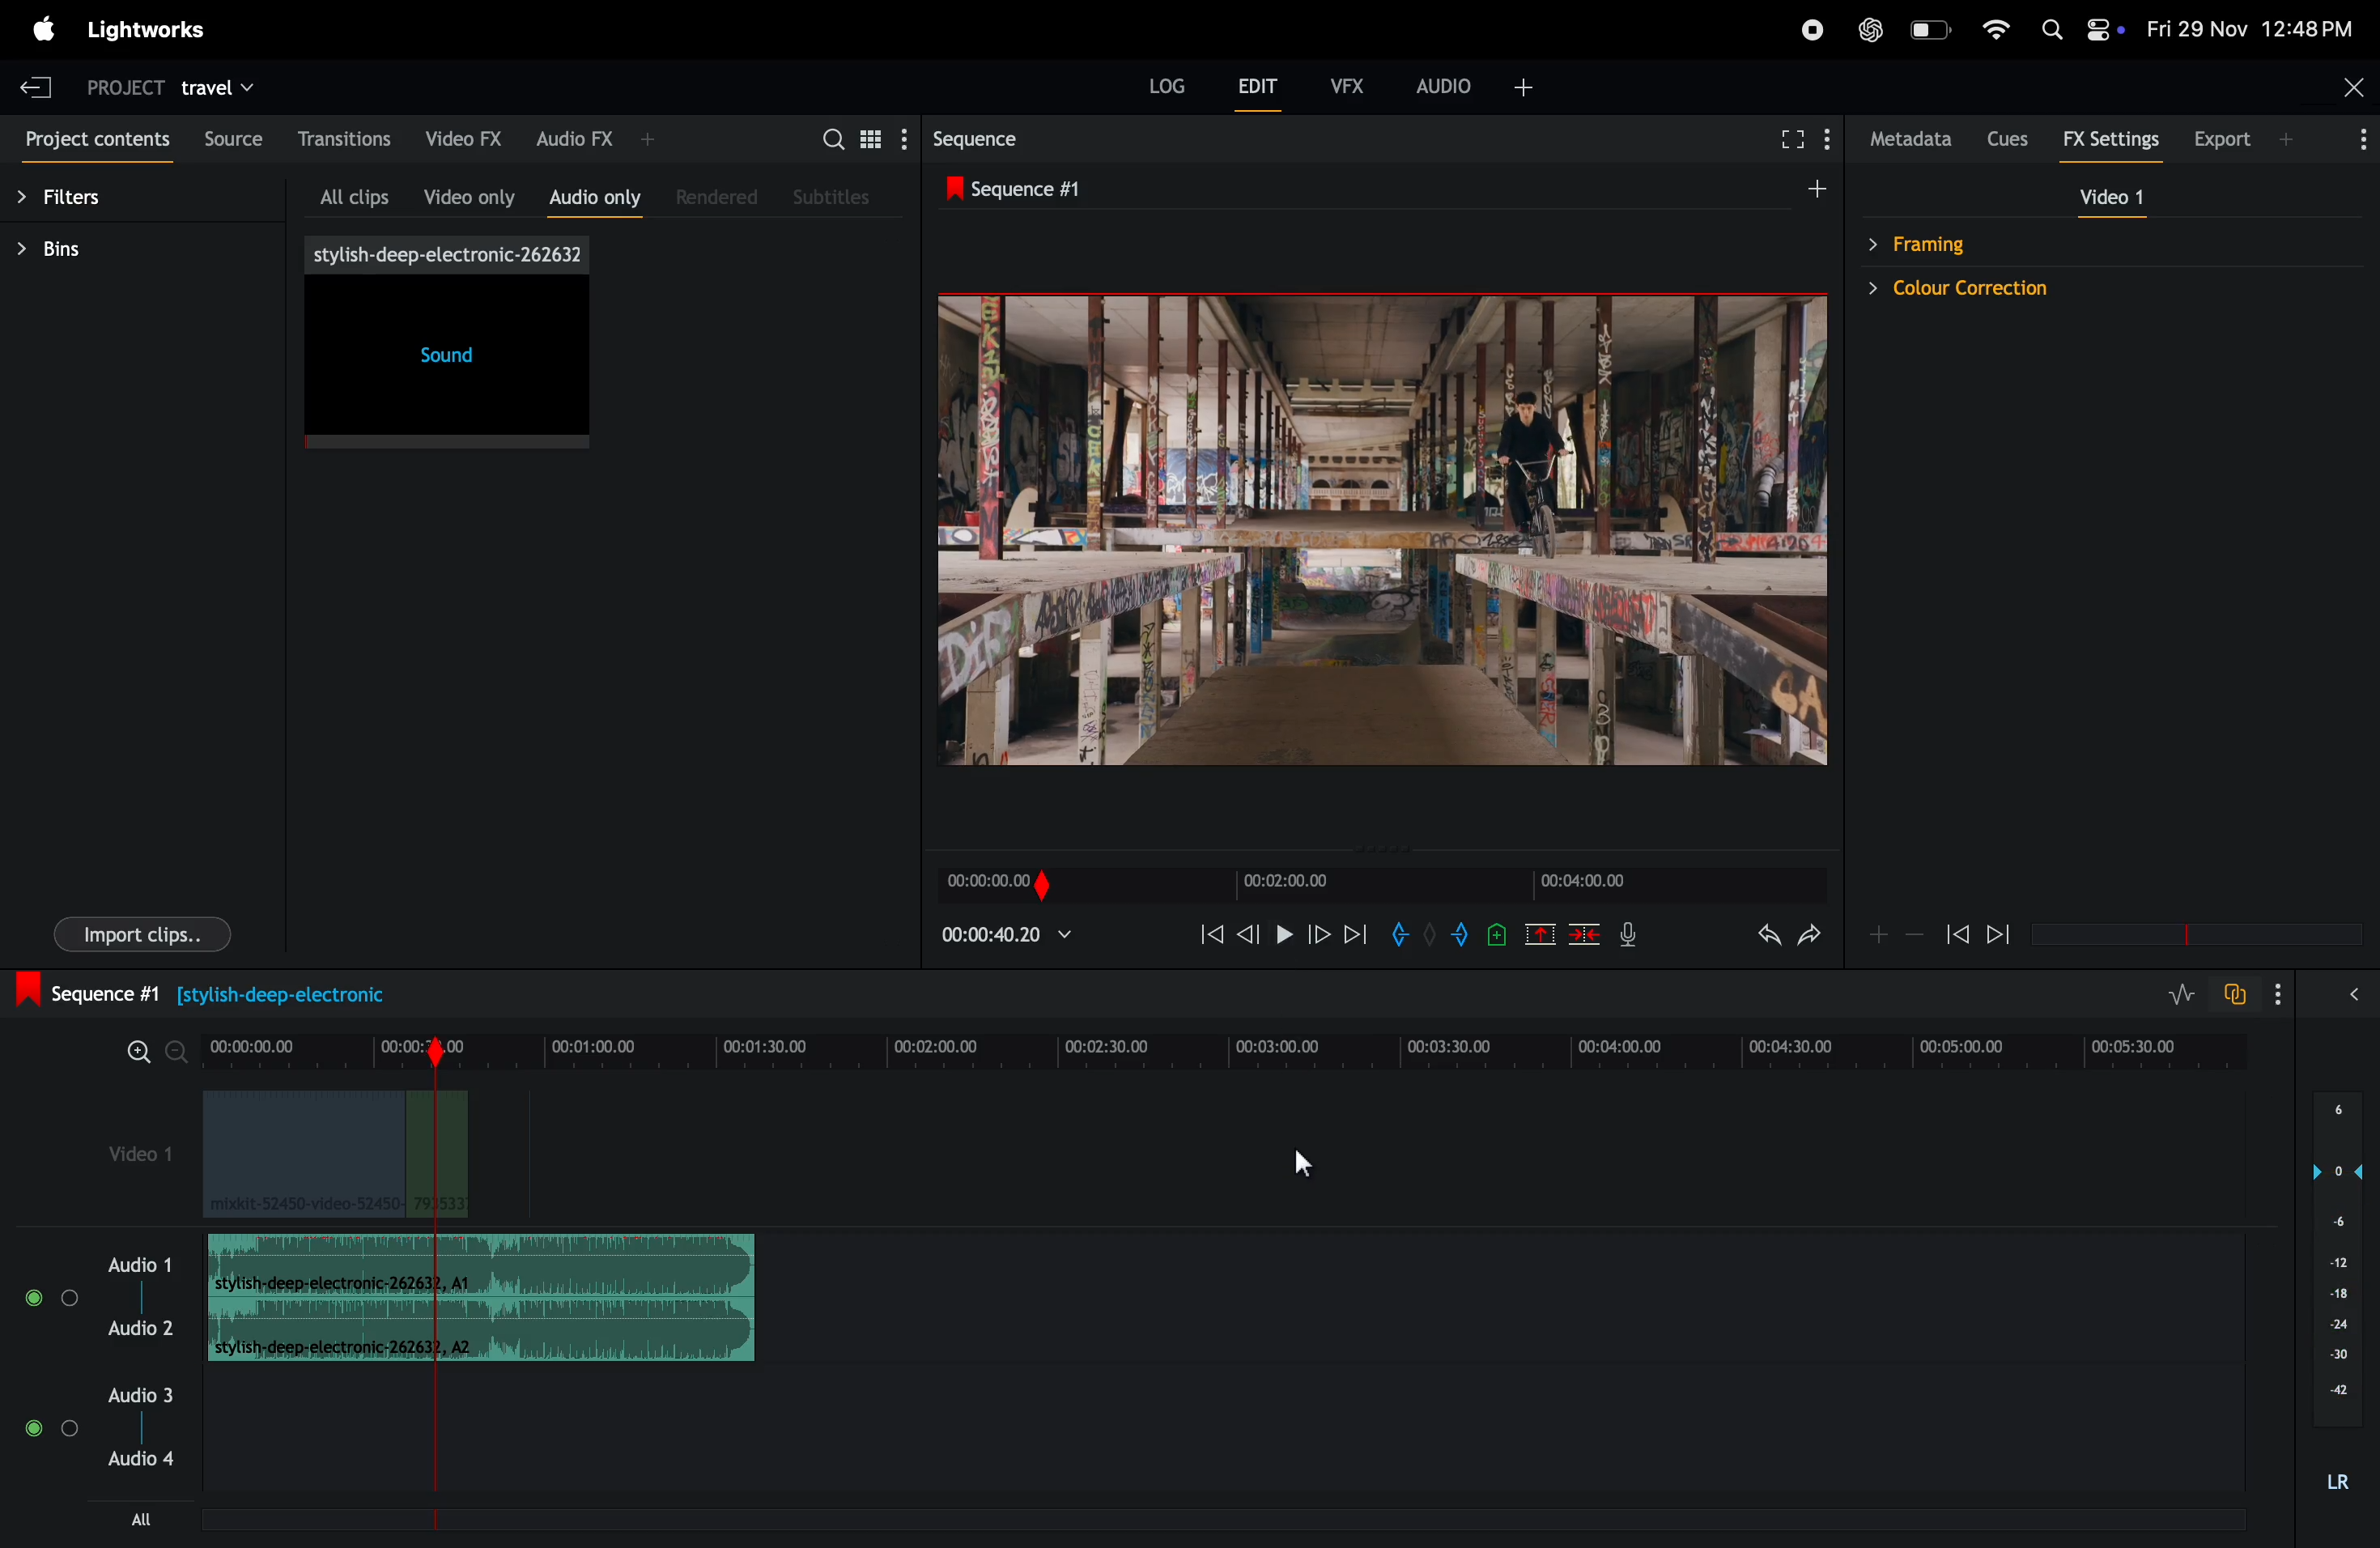 This screenshot has height=1548, width=2380. What do you see at coordinates (2048, 25) in the screenshot?
I see `Spotlight.` at bounding box center [2048, 25].